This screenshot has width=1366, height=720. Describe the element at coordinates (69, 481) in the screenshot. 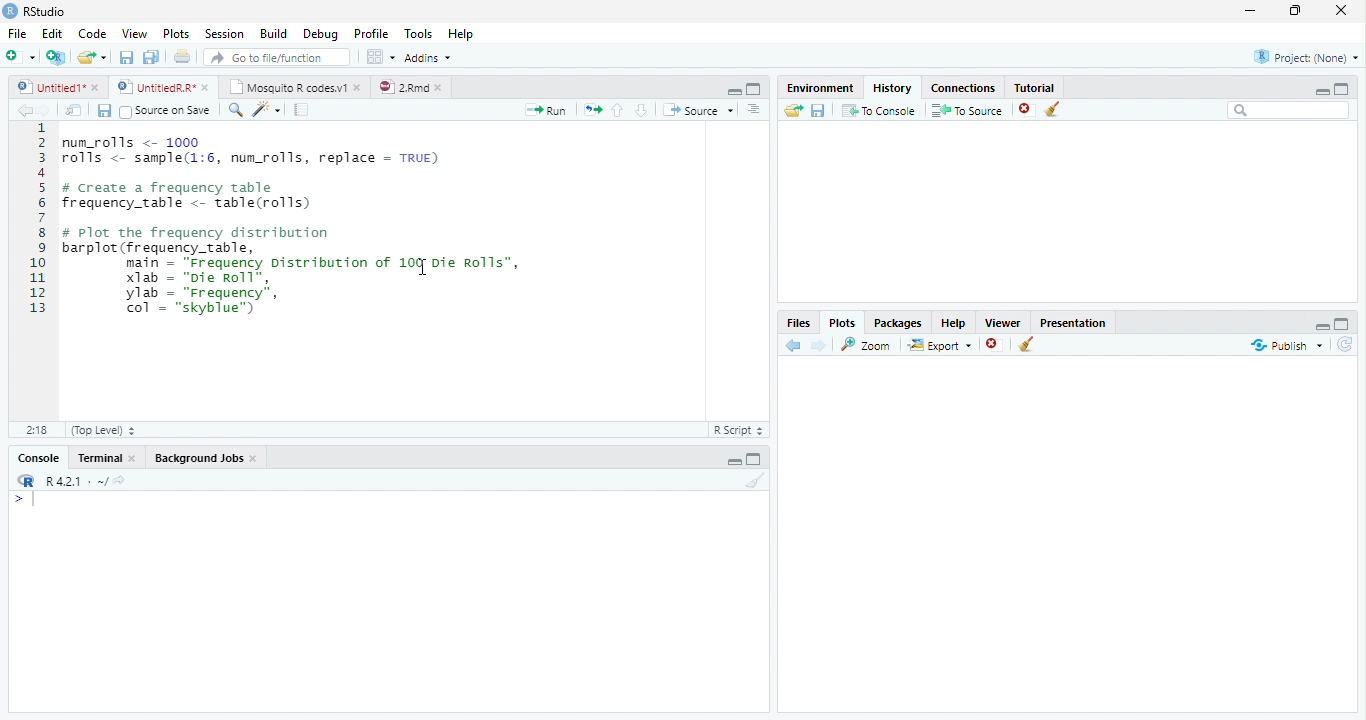

I see `R R421 - ~/` at that location.